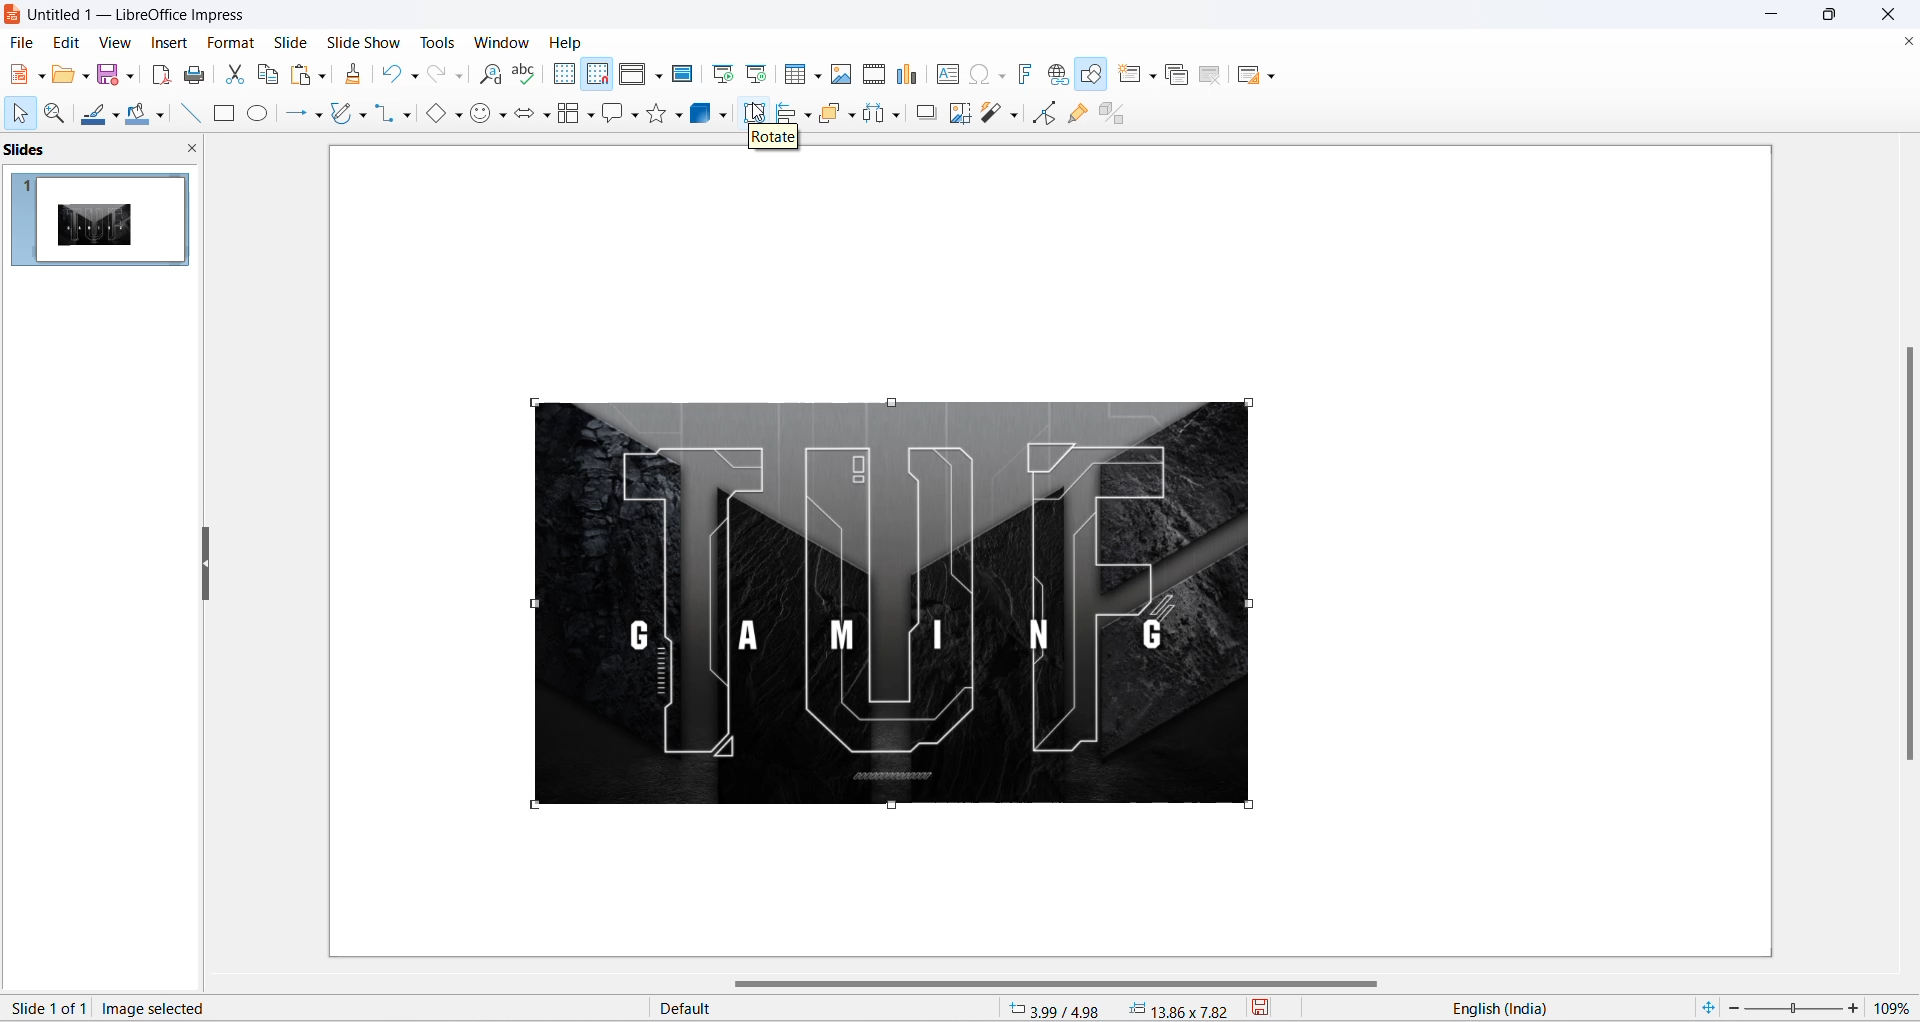 This screenshot has width=1920, height=1022. What do you see at coordinates (992, 114) in the screenshot?
I see `filter` at bounding box center [992, 114].